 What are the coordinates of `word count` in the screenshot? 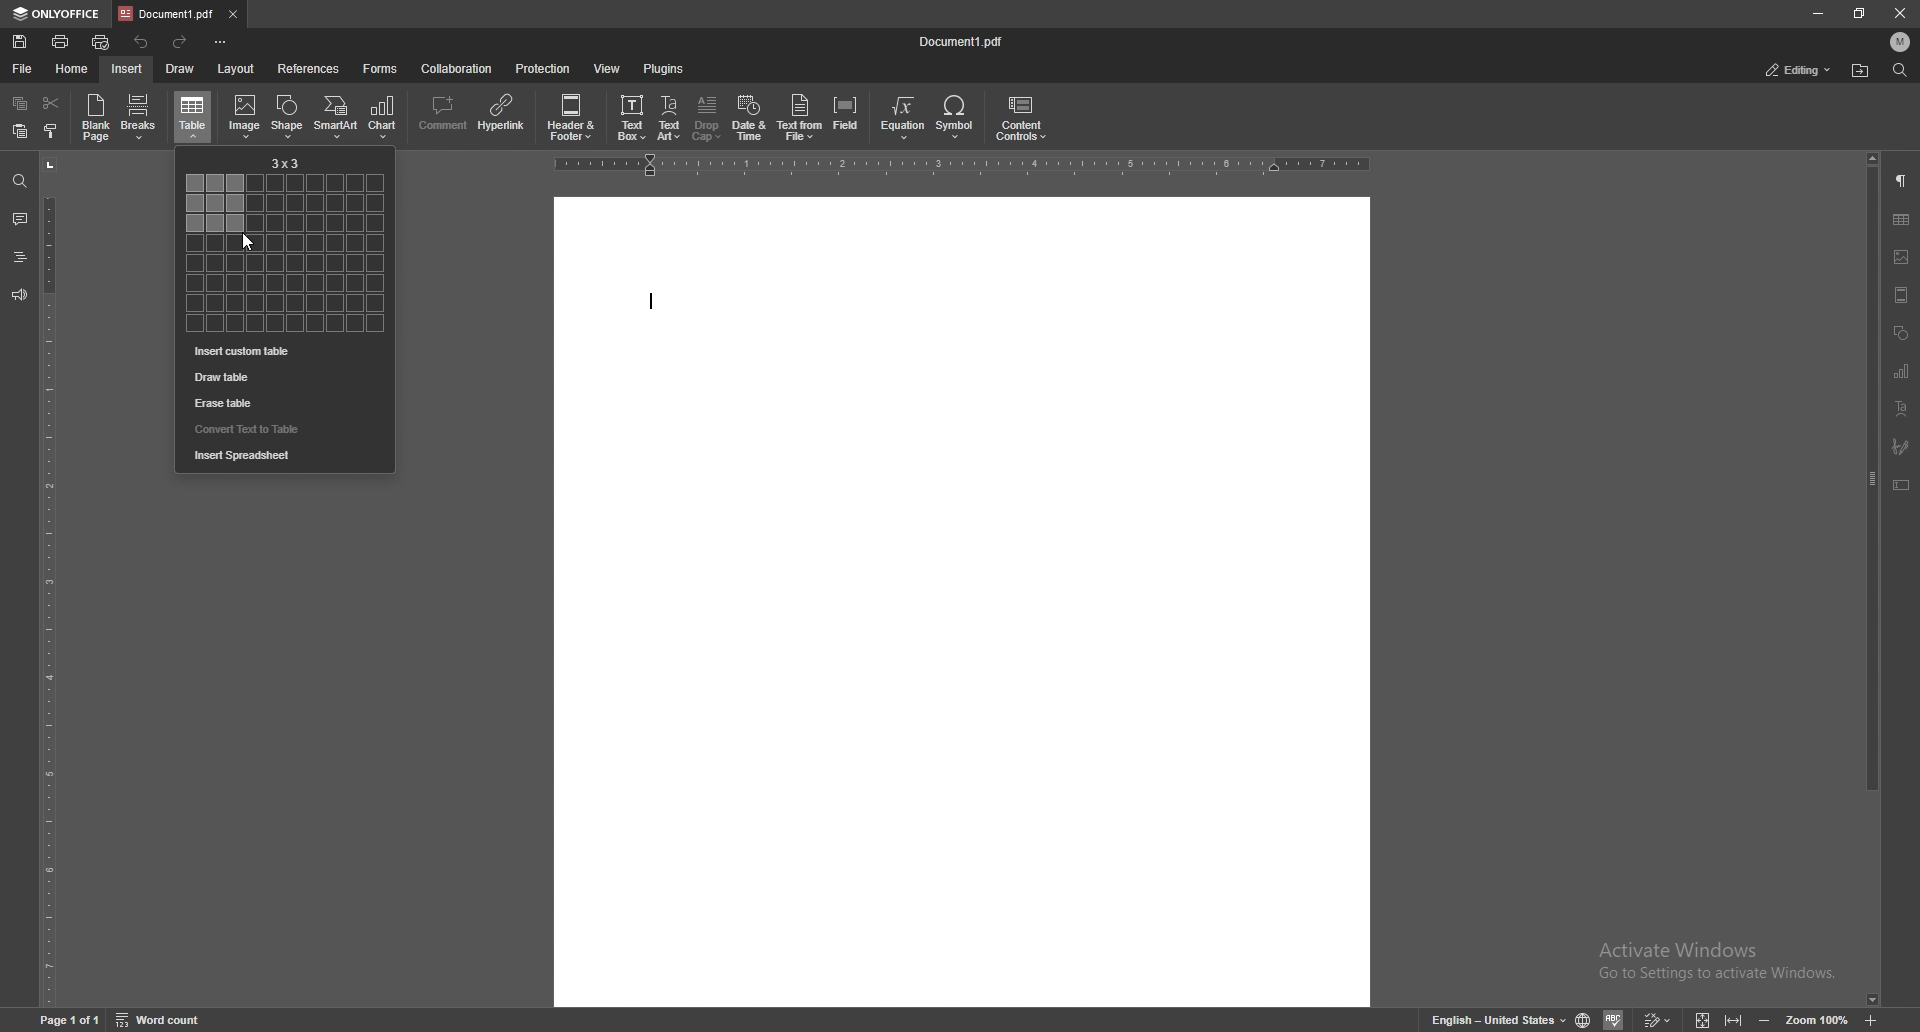 It's located at (159, 1019).